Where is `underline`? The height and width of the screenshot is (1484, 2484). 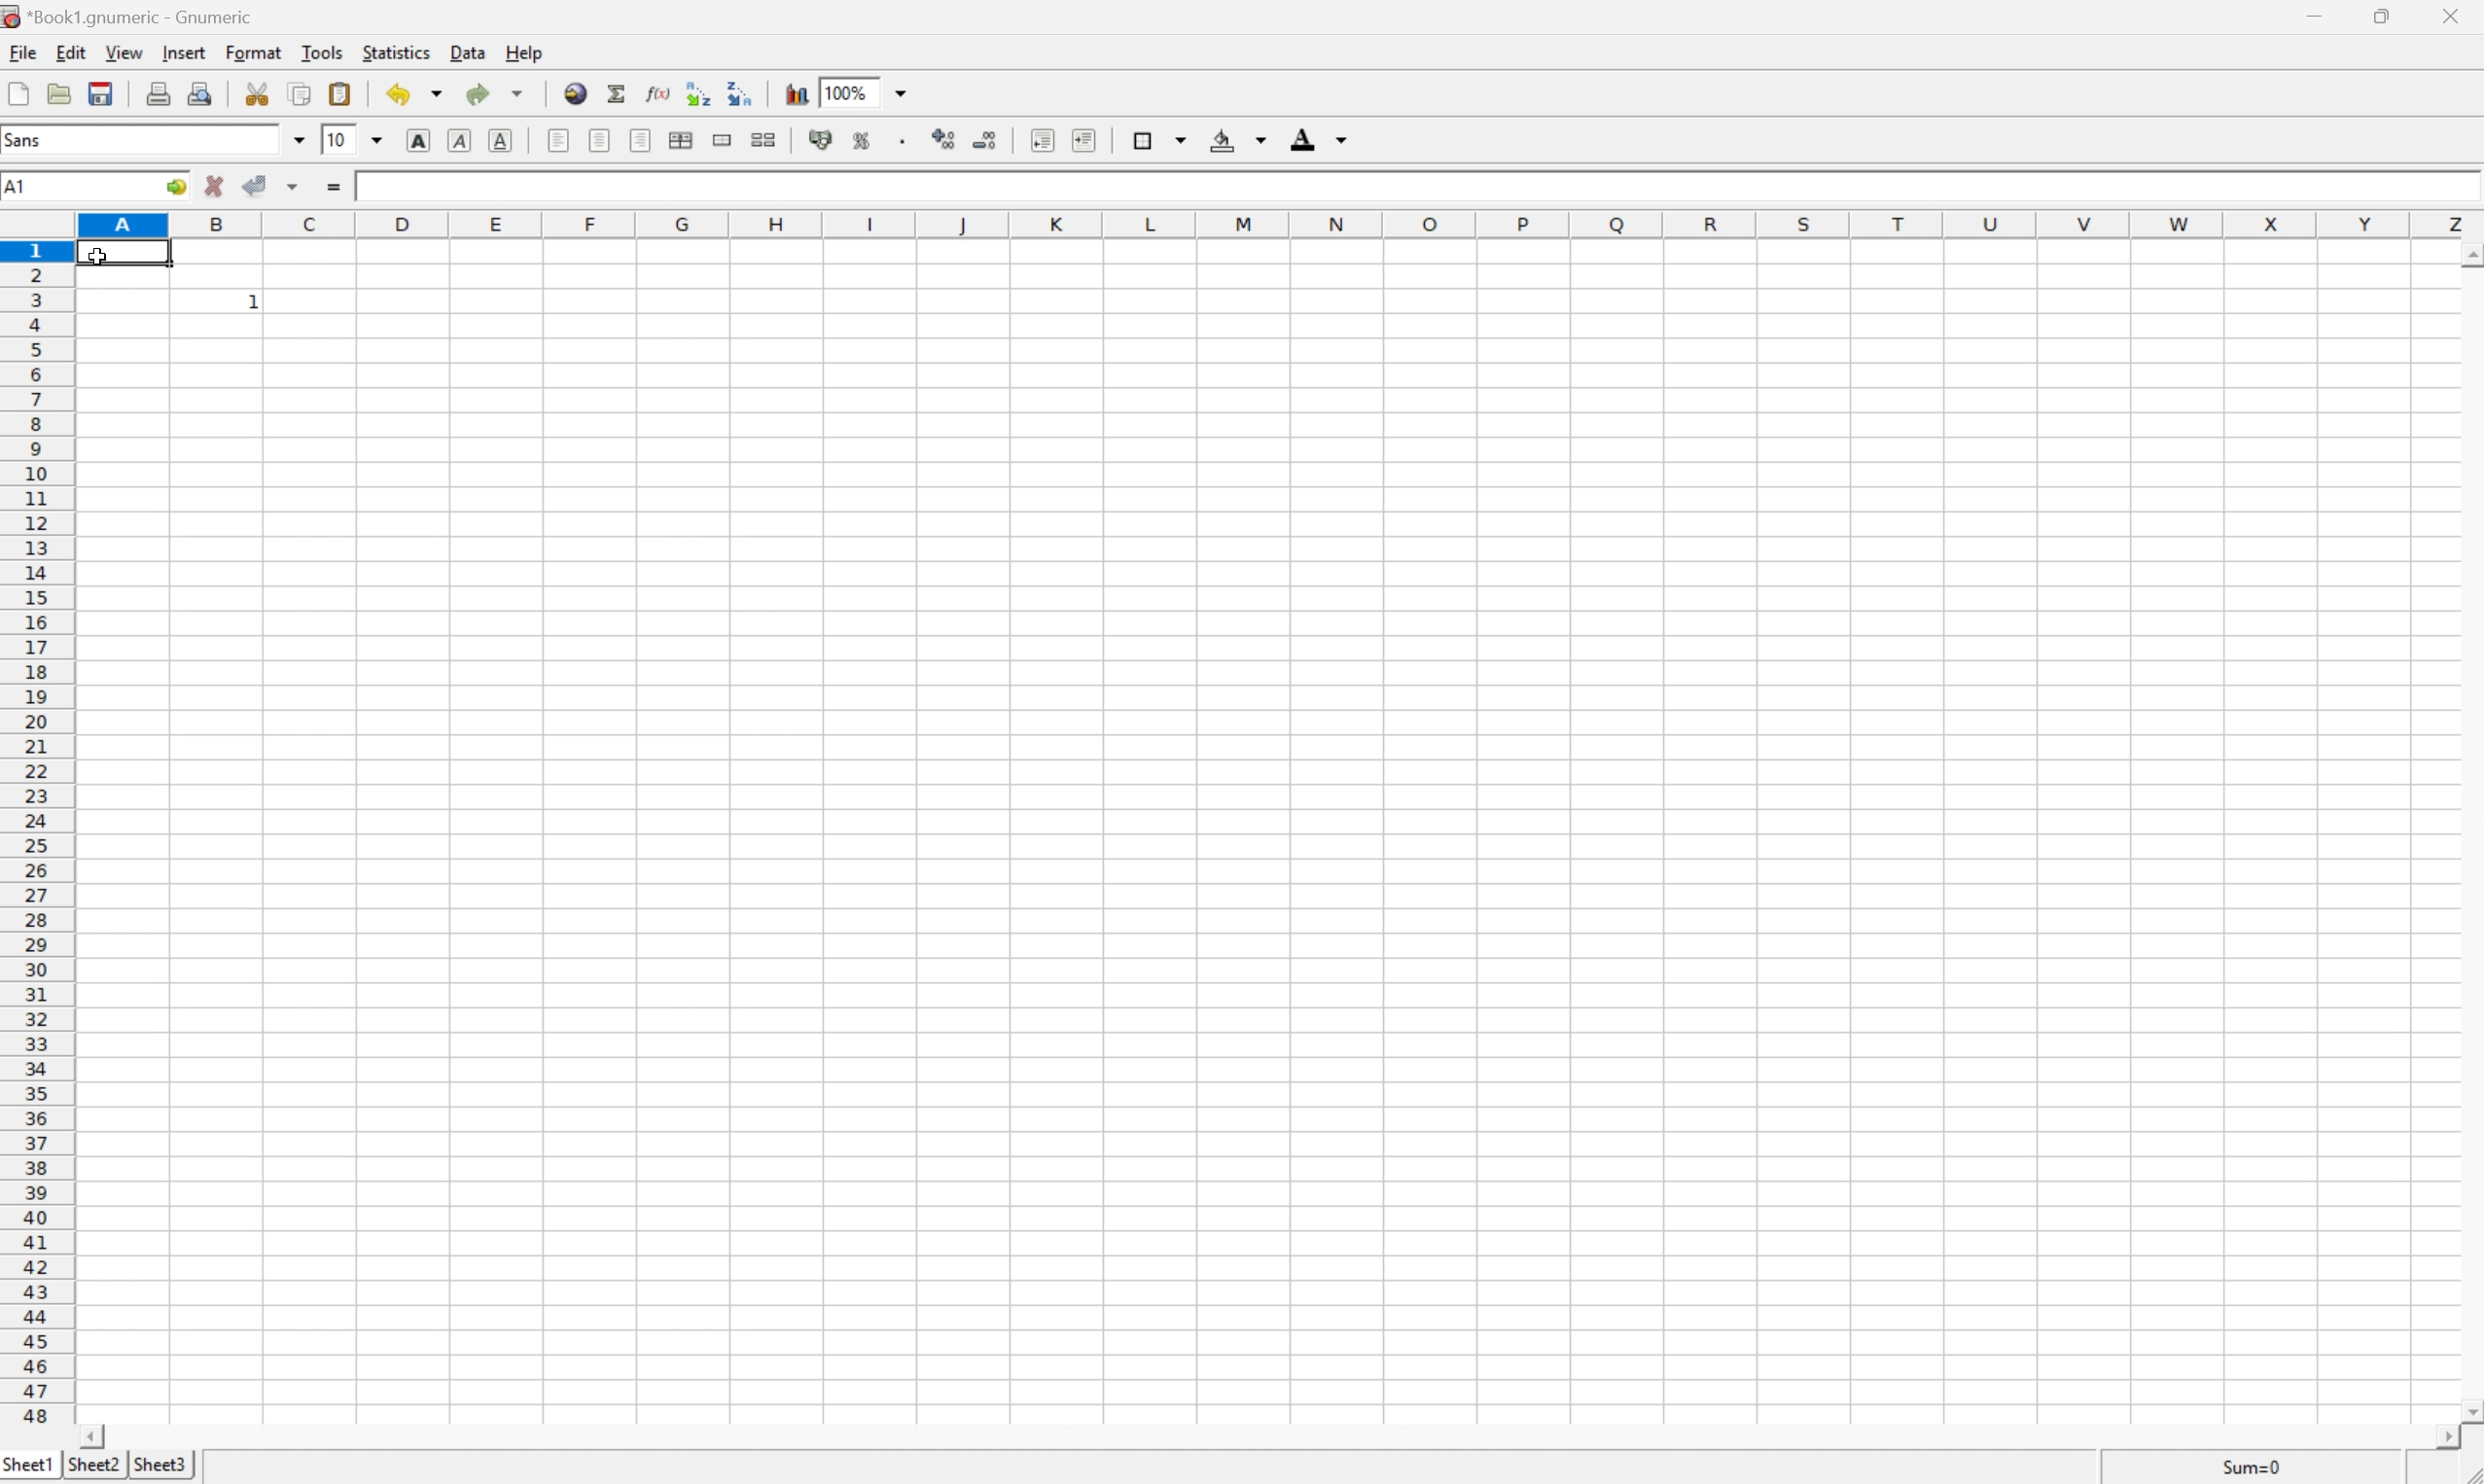
underline is located at coordinates (503, 139).